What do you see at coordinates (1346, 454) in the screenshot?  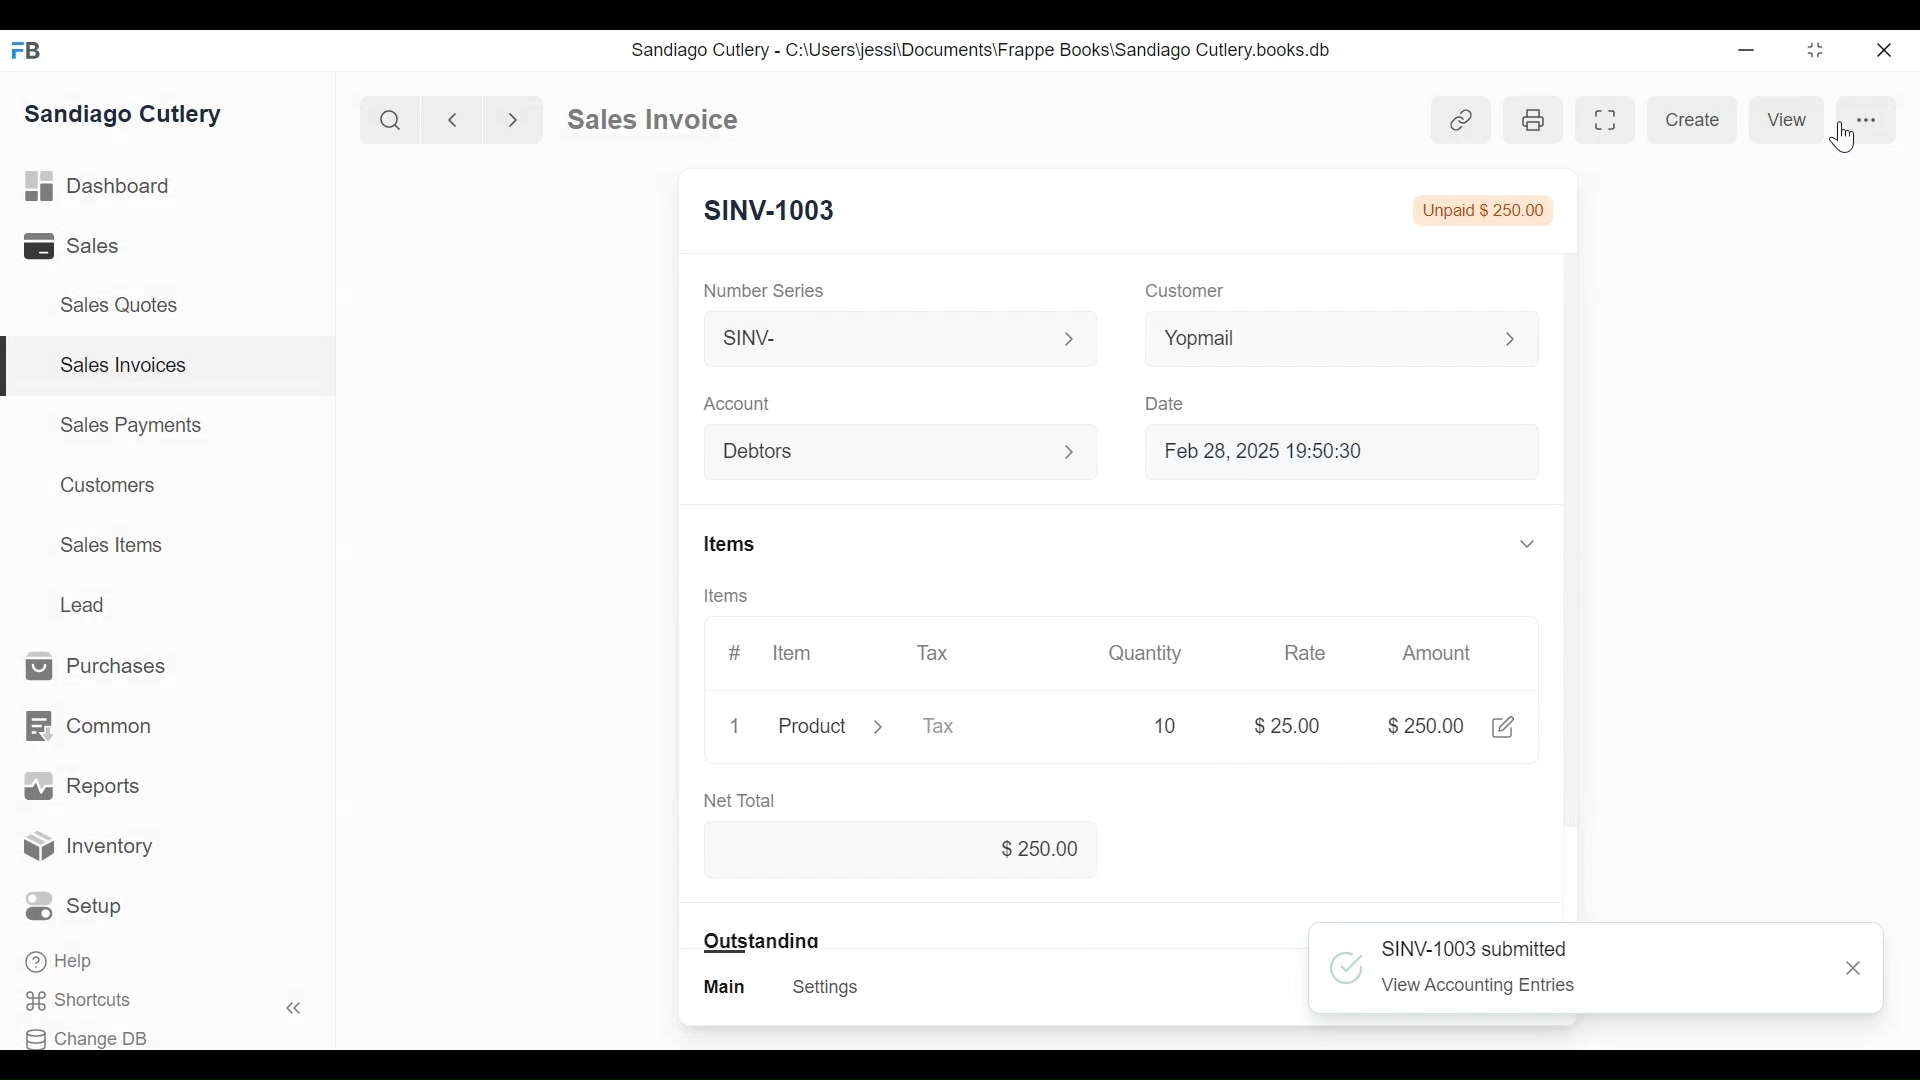 I see `Feb 28, 2025 19:50:30 &` at bounding box center [1346, 454].